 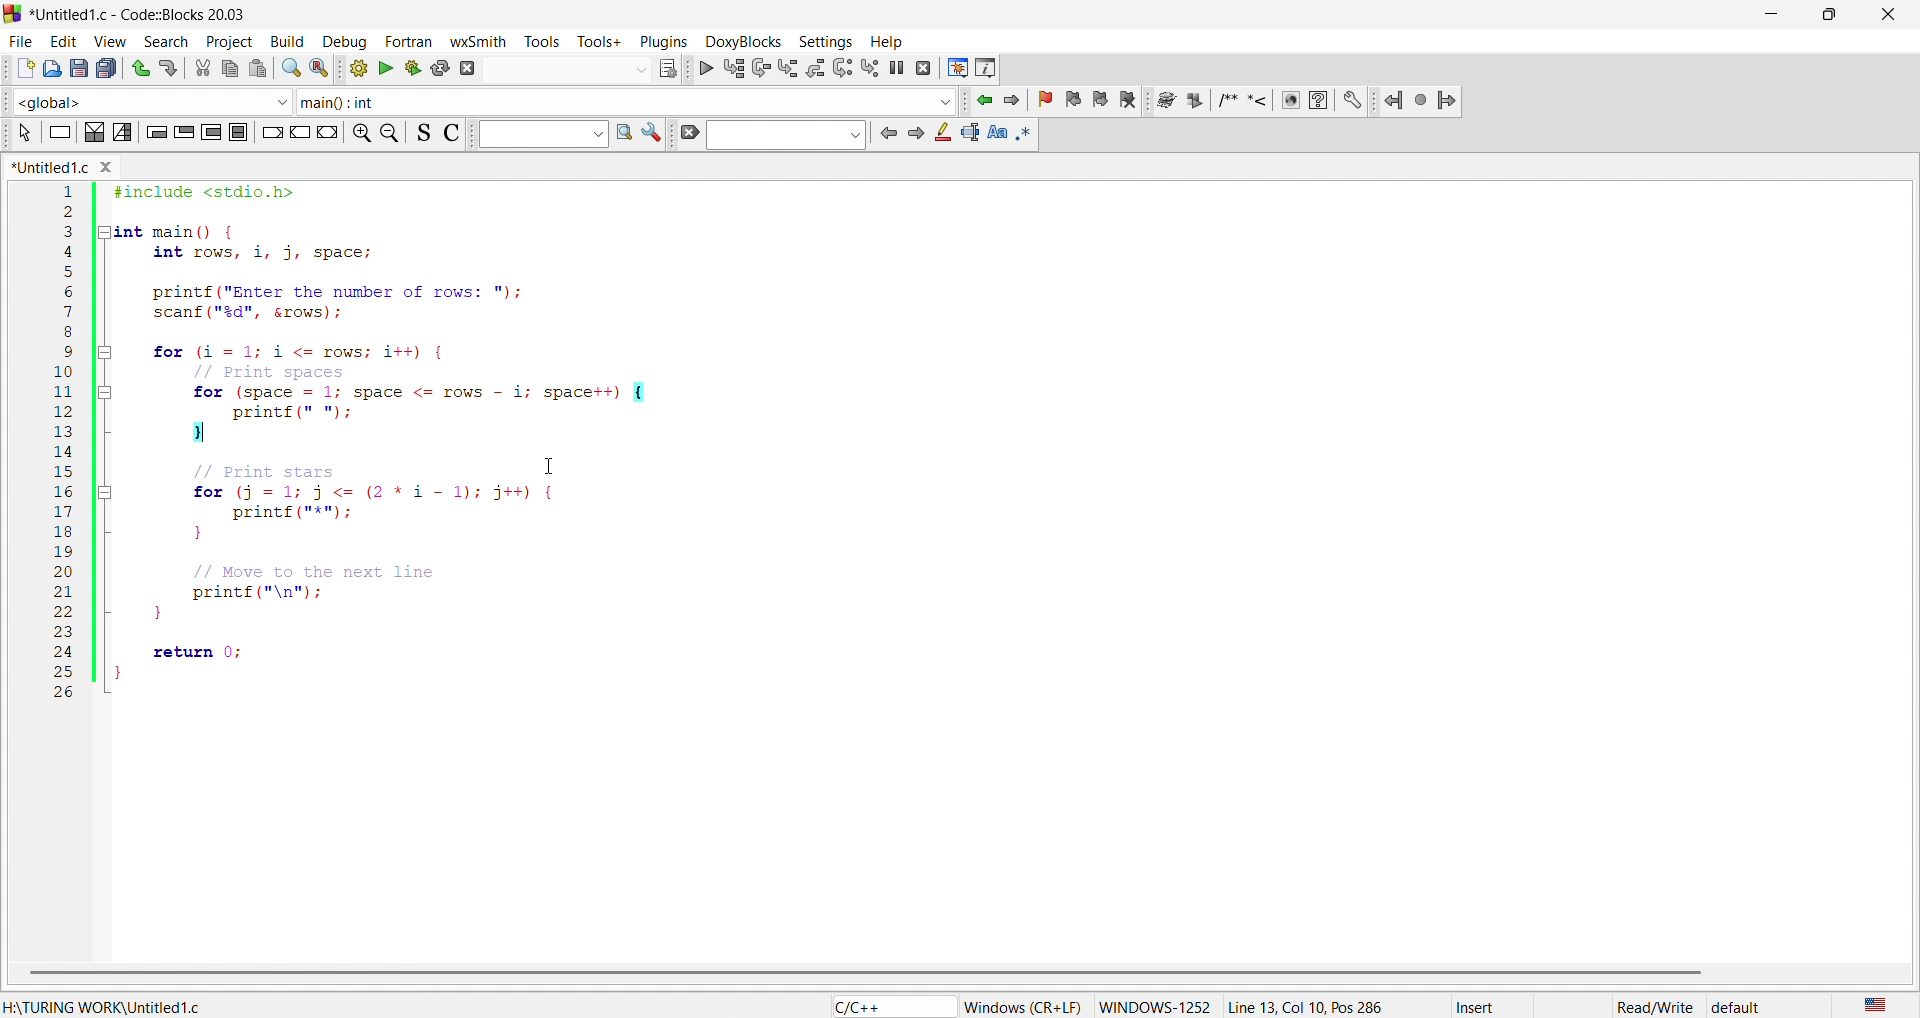 I want to click on C/C++, so click(x=892, y=1006).